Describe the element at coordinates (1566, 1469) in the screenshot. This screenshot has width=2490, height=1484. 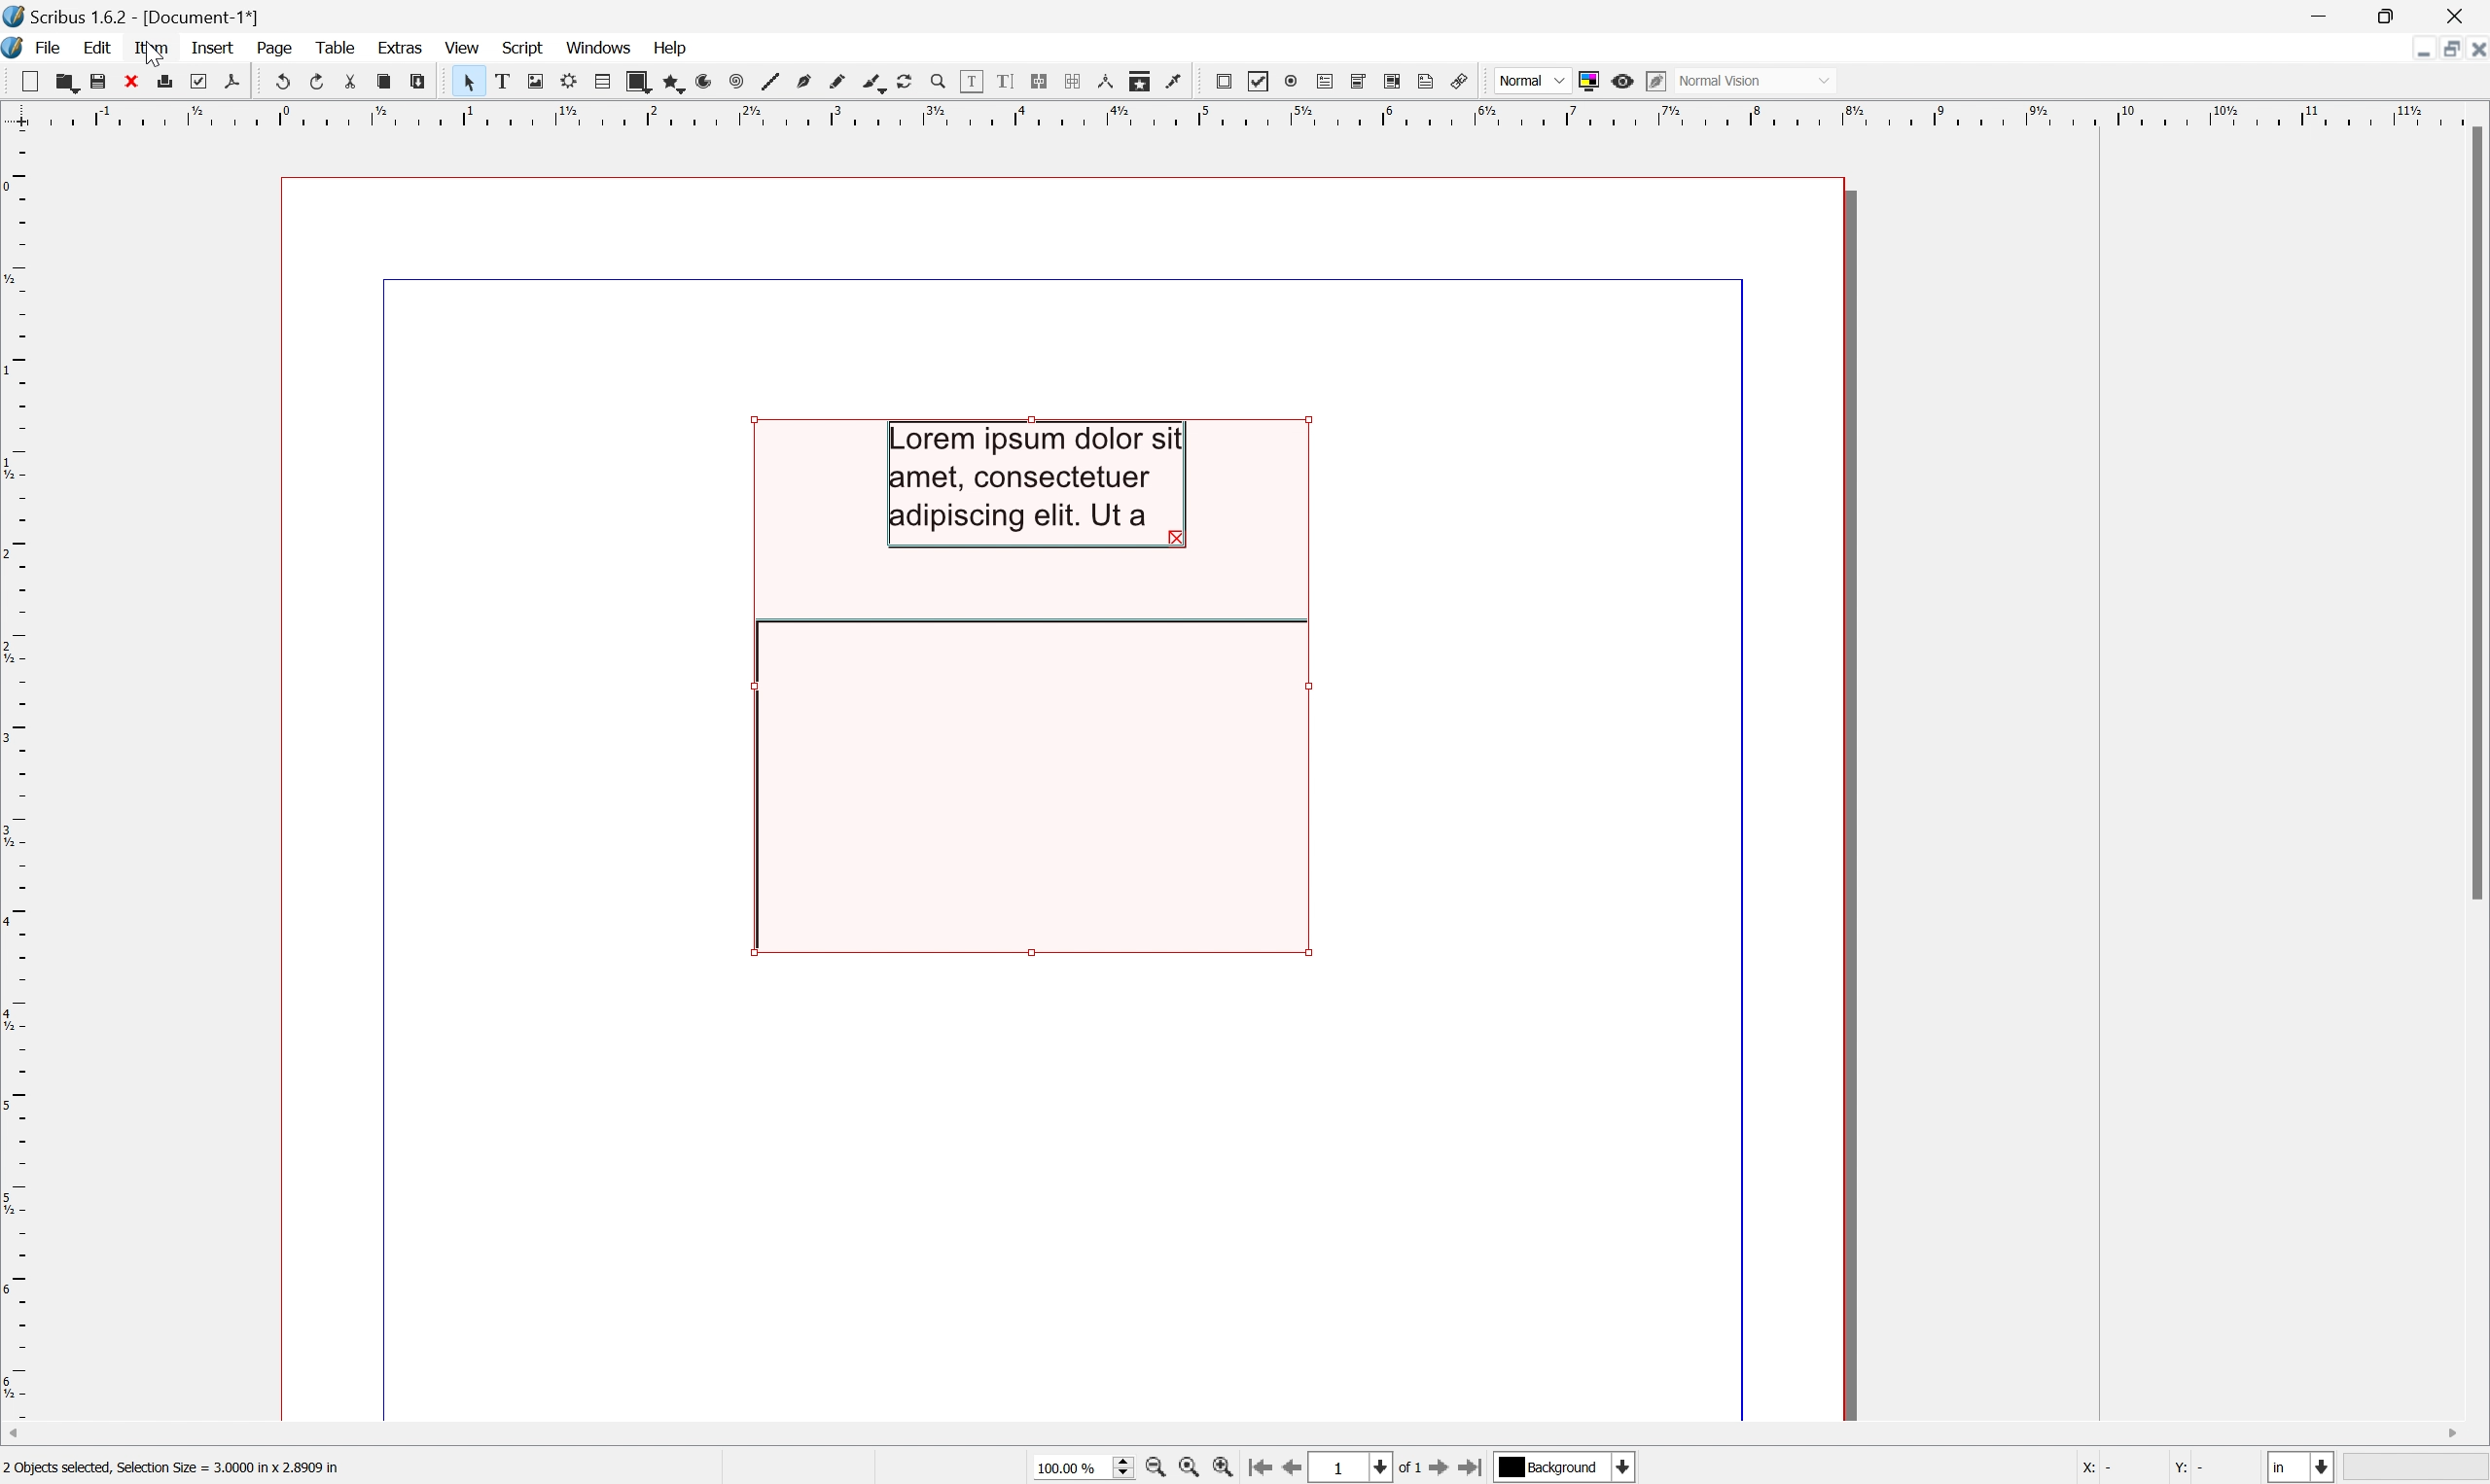
I see `Select the current payer` at that location.